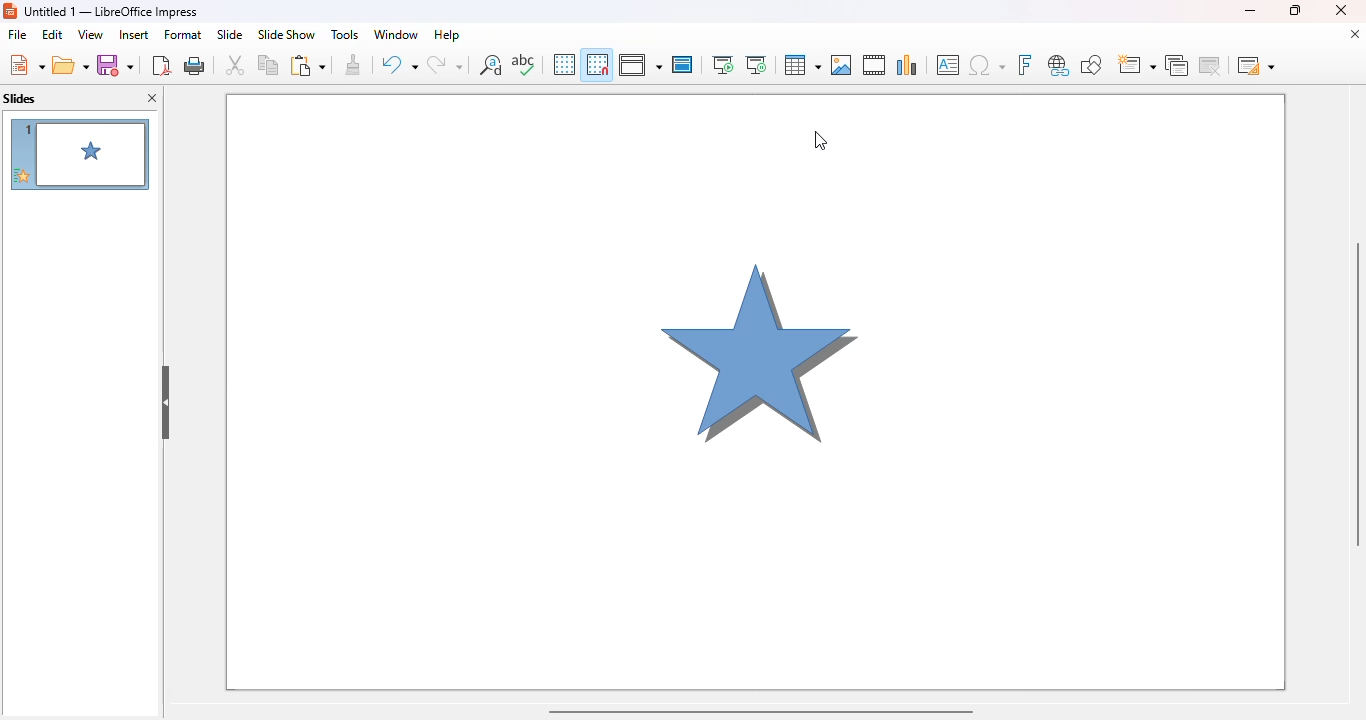 The height and width of the screenshot is (720, 1366). Describe the element at coordinates (1249, 10) in the screenshot. I see `minimize` at that location.